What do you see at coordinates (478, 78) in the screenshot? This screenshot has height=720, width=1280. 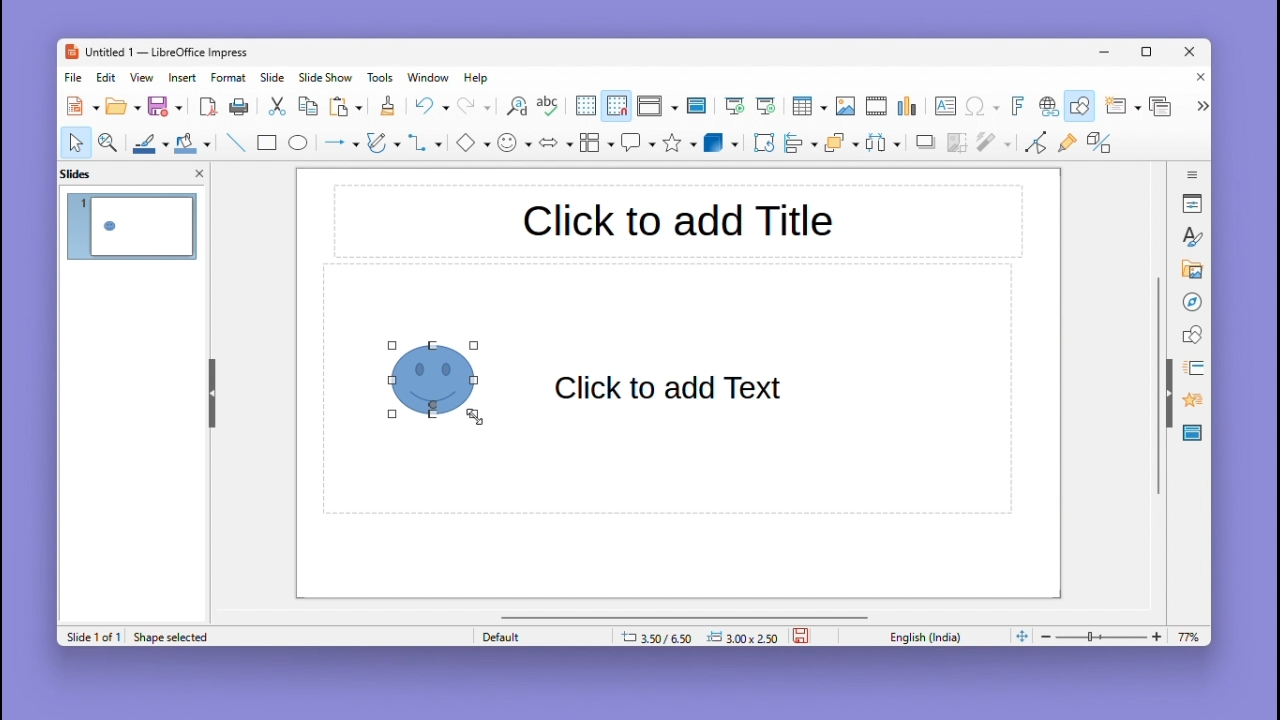 I see `Help` at bounding box center [478, 78].